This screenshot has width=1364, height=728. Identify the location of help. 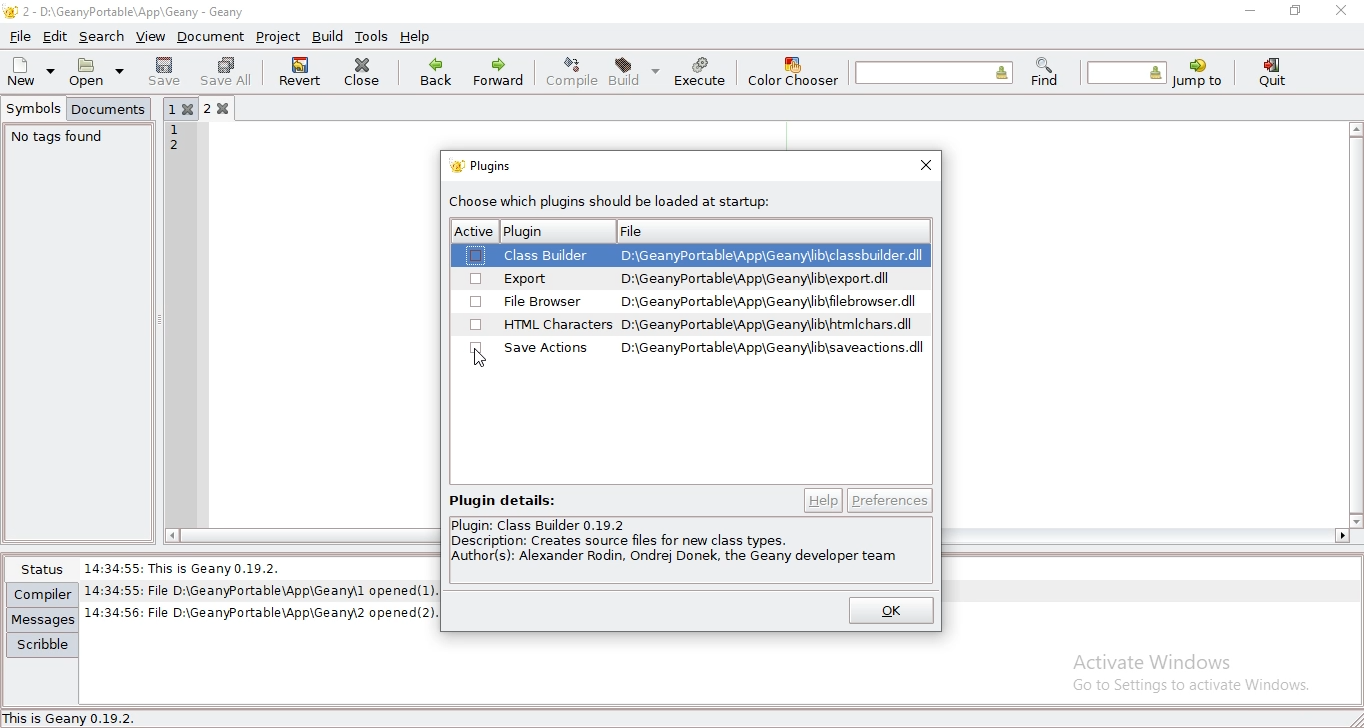
(415, 36).